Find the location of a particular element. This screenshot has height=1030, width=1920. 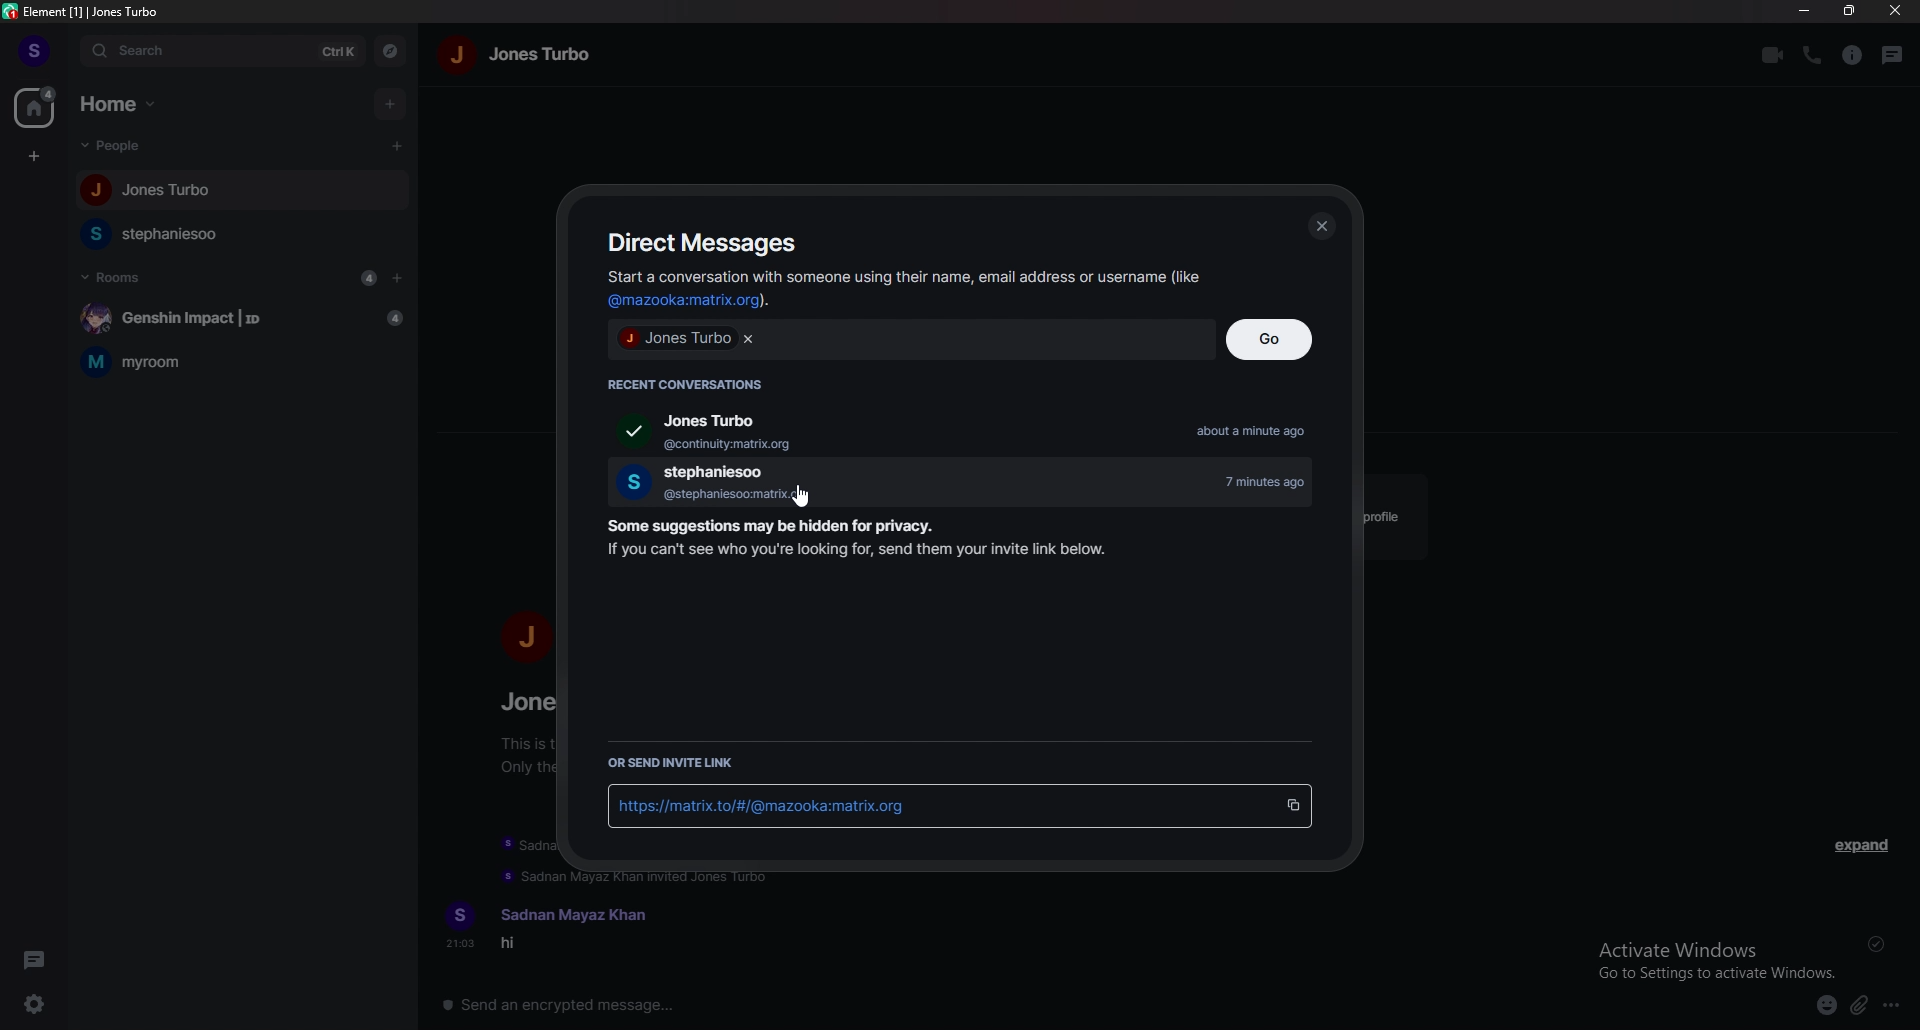

Start a conversation with someone using their name, email address or username (like @mazooka:matrix.org). is located at coordinates (900, 289).